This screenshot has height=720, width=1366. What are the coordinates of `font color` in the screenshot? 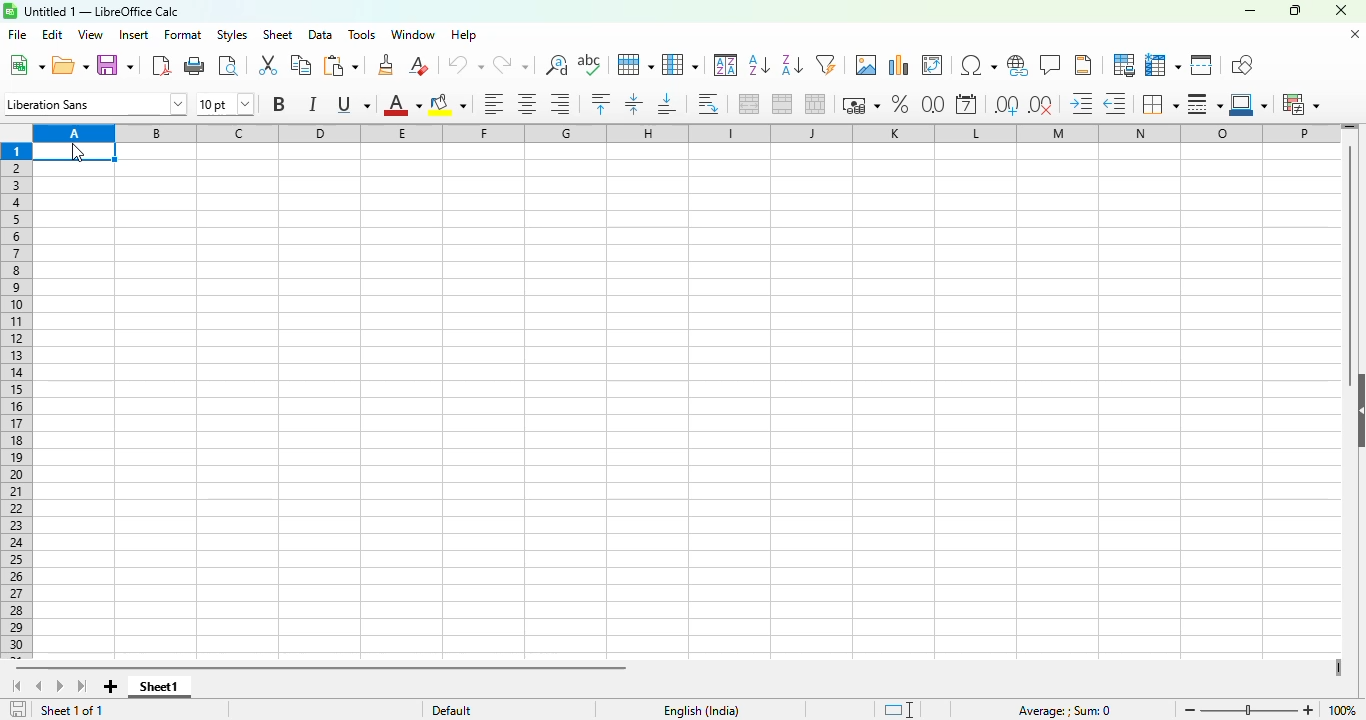 It's located at (402, 105).